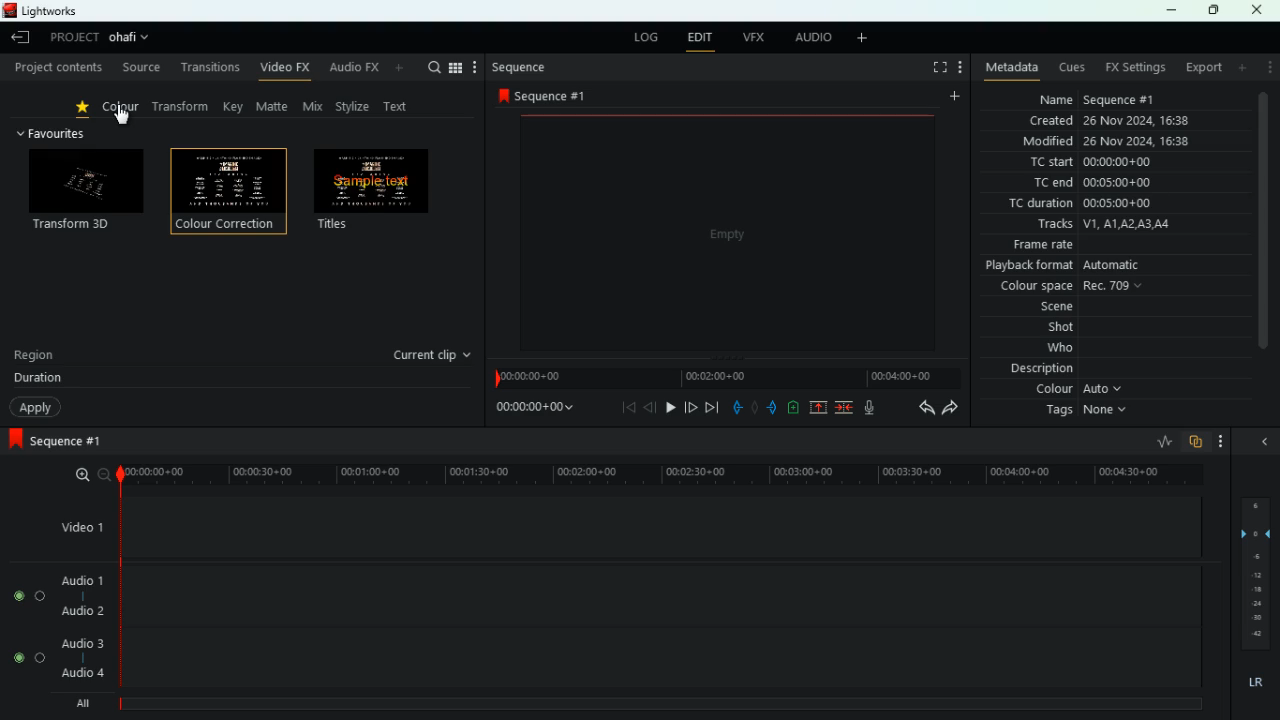 The image size is (1280, 720). I want to click on source, so click(140, 67).